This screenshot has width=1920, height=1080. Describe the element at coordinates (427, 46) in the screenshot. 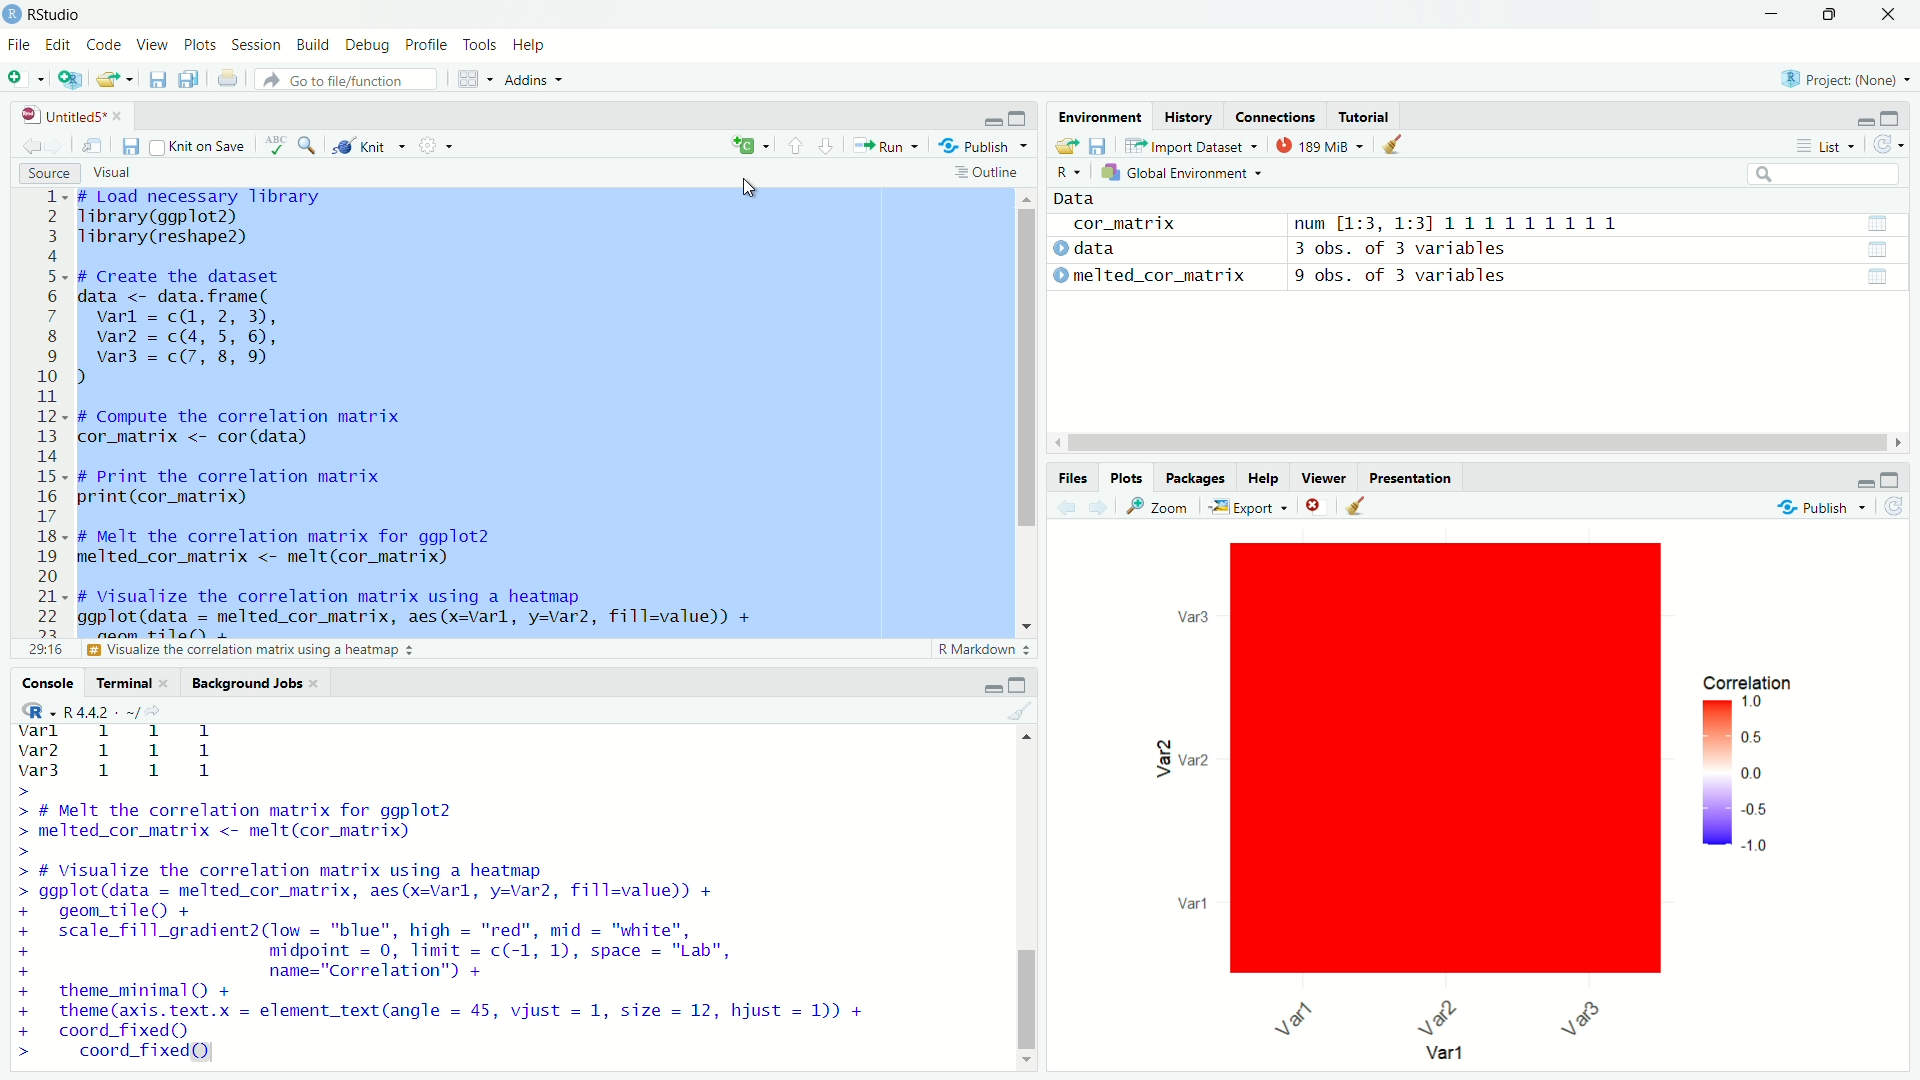

I see `profile` at that location.